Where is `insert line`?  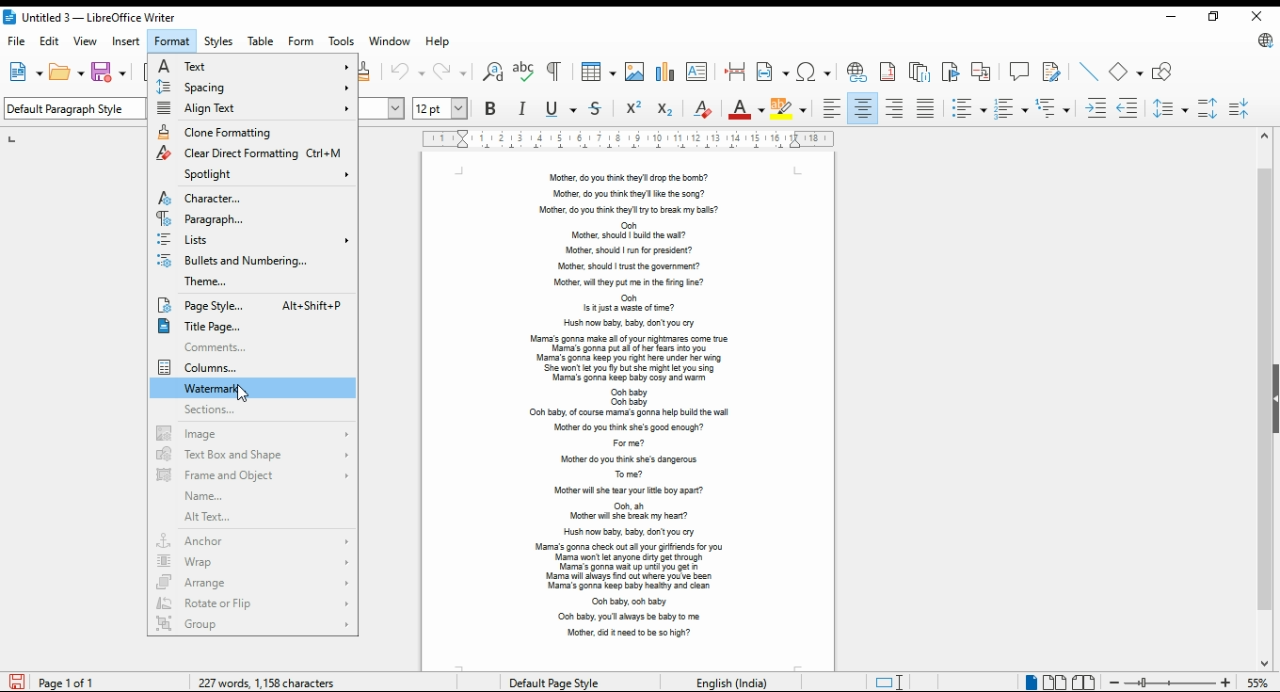 insert line is located at coordinates (1090, 72).